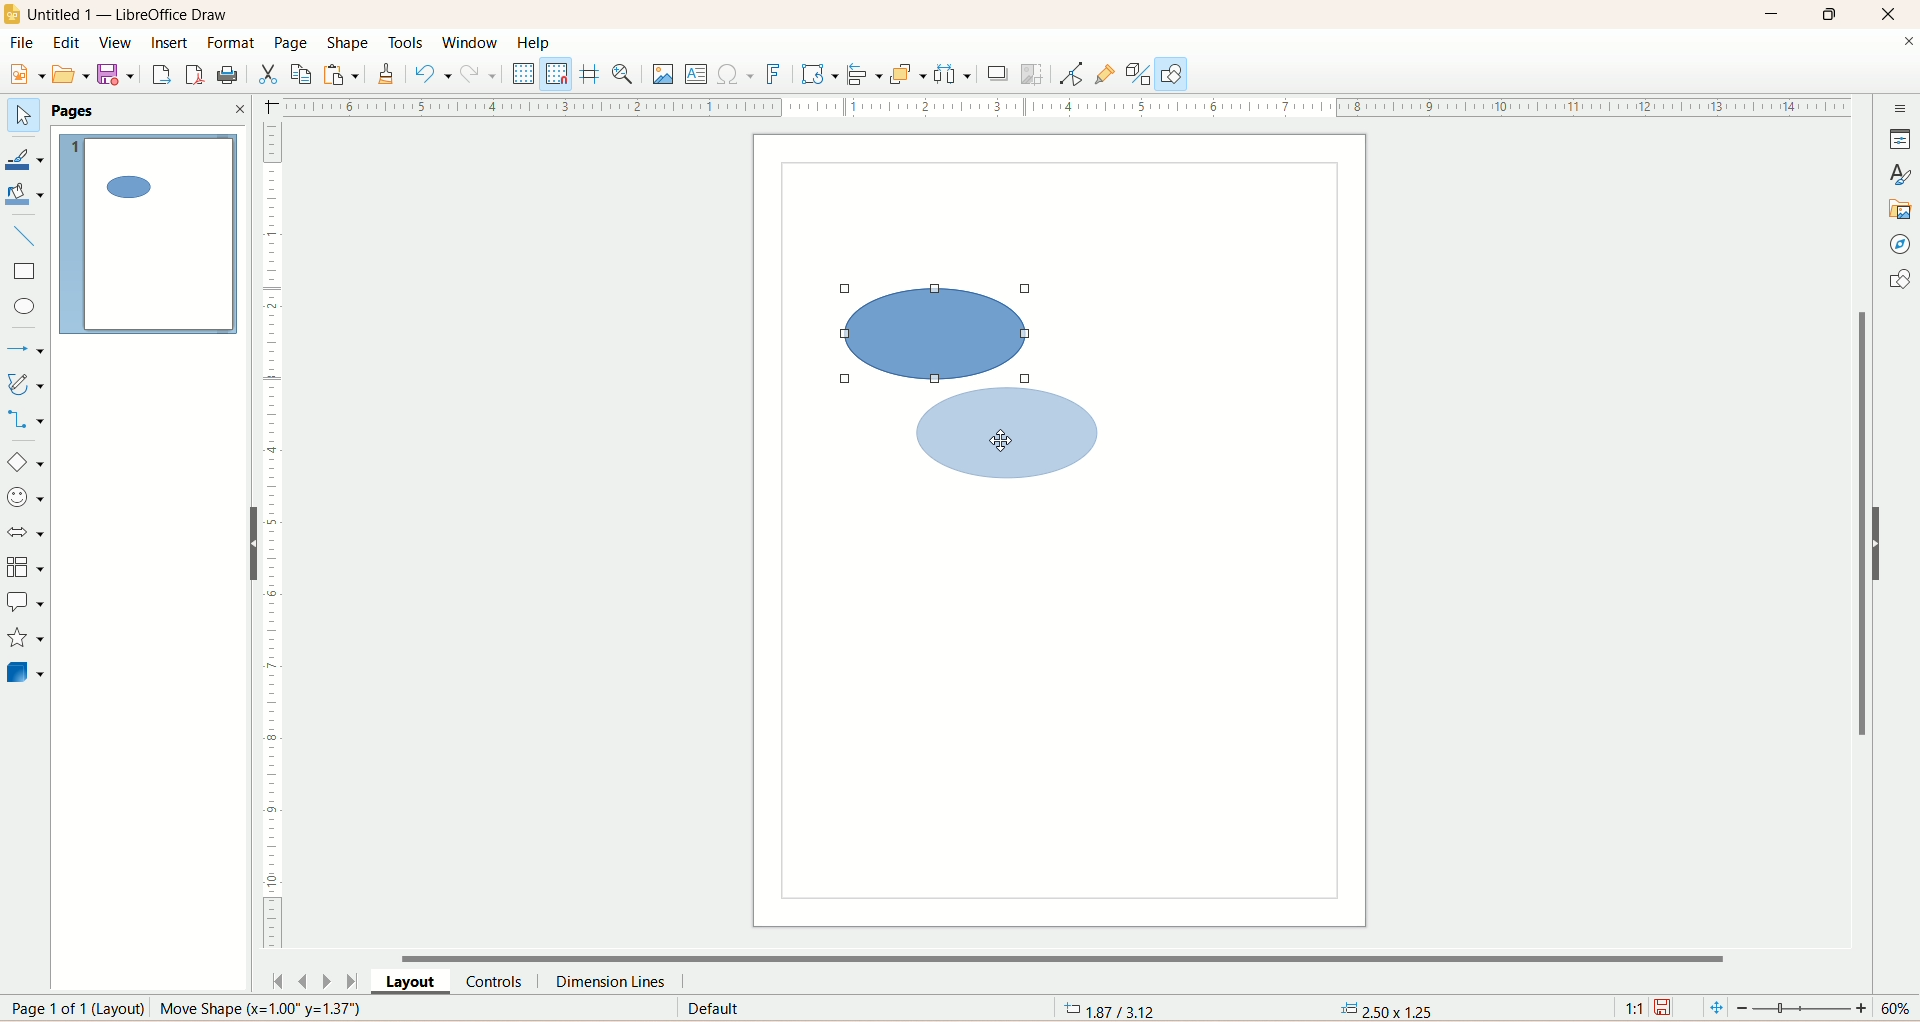  What do you see at coordinates (471, 44) in the screenshot?
I see `window` at bounding box center [471, 44].